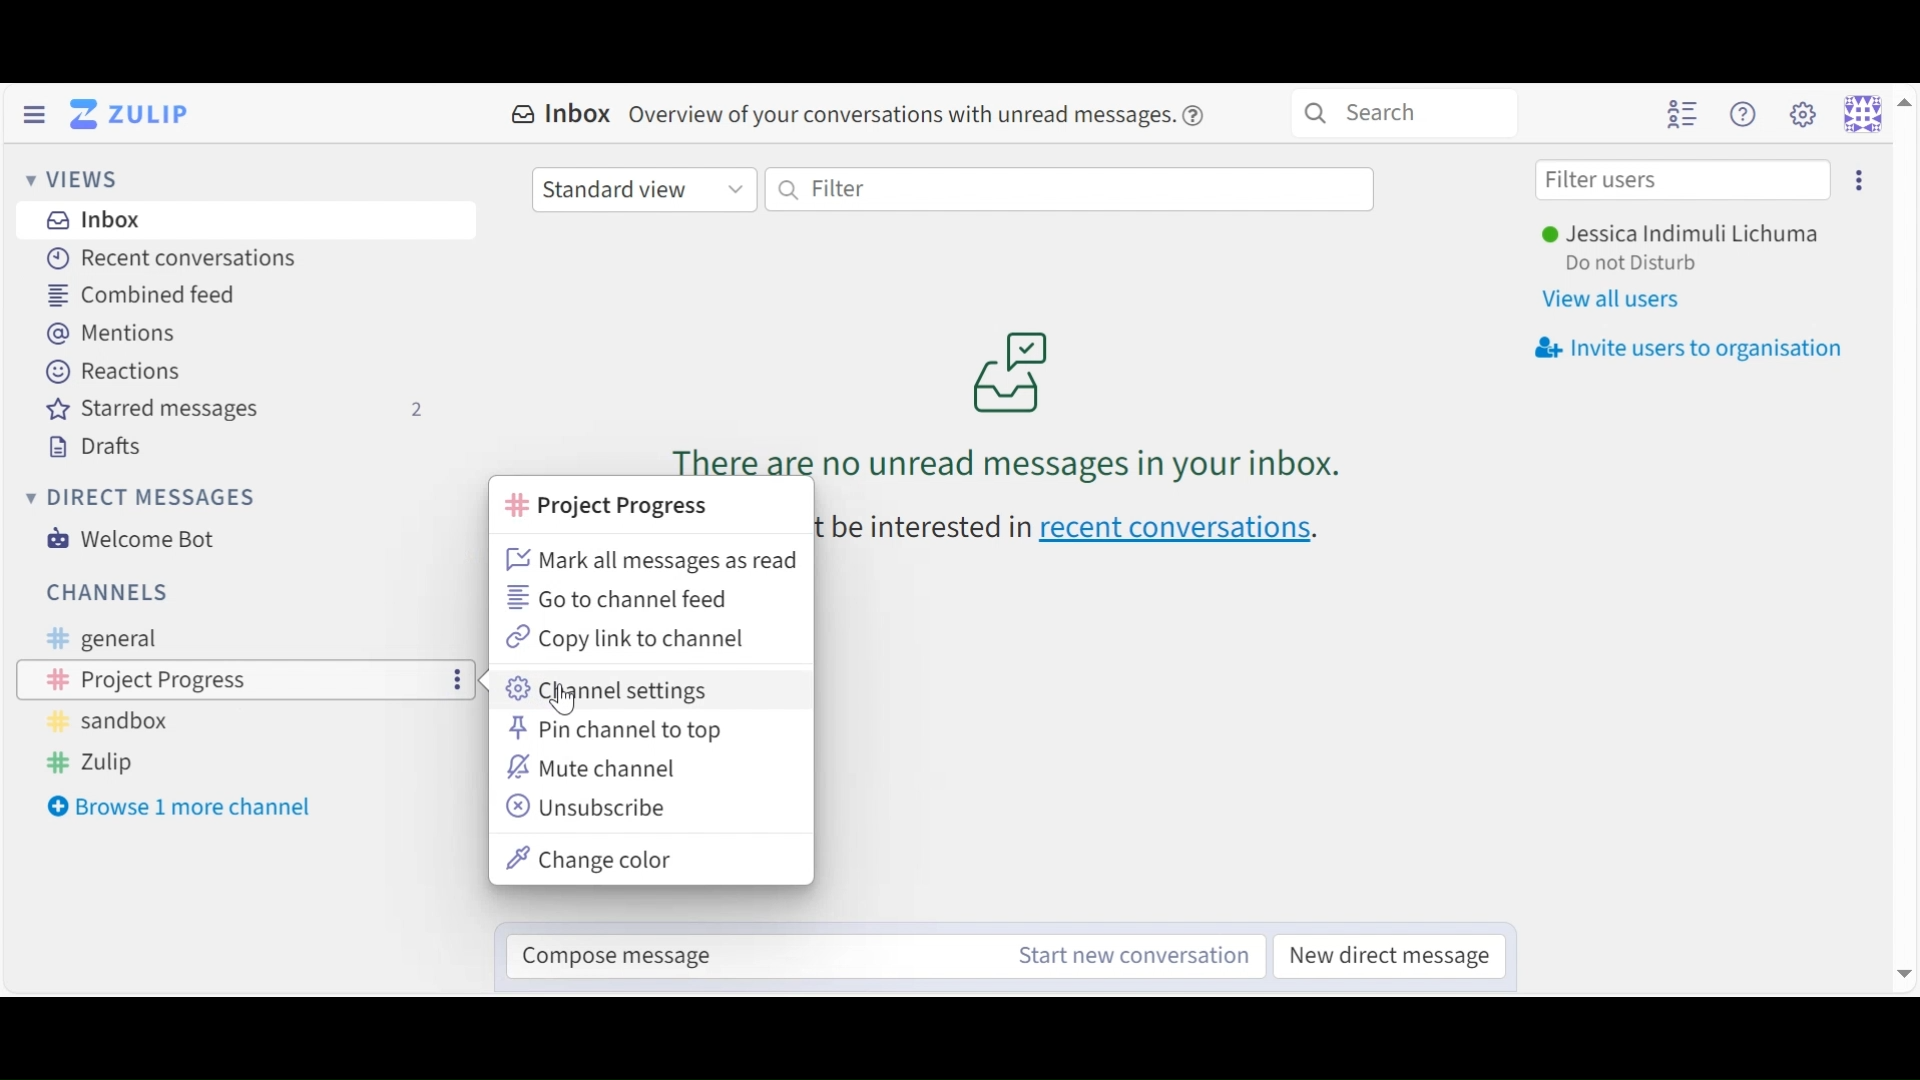 This screenshot has height=1080, width=1920. I want to click on # general, so click(131, 641).